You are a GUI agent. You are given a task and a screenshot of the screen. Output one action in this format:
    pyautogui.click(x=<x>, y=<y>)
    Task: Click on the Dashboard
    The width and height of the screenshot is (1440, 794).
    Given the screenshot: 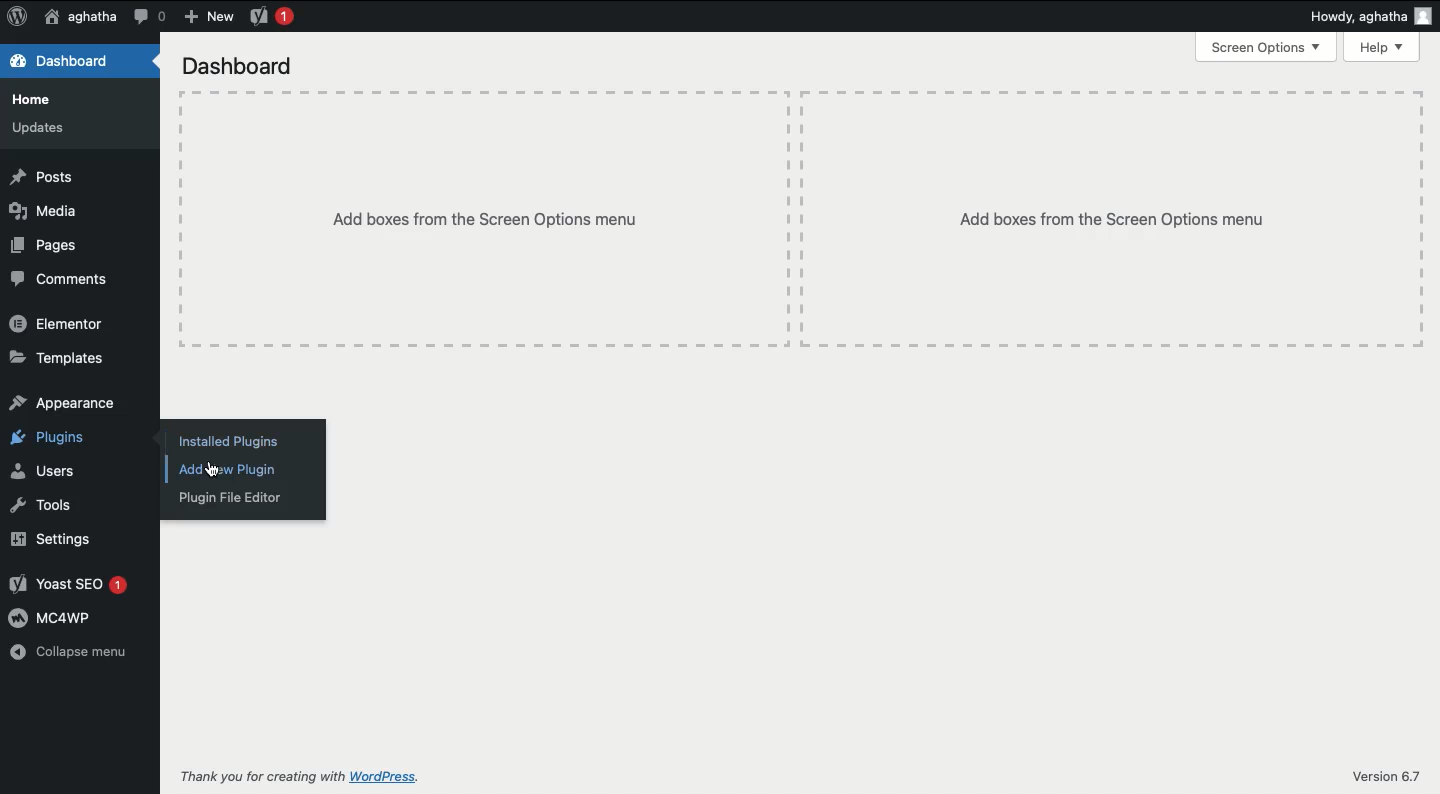 What is the action you would take?
    pyautogui.click(x=61, y=62)
    